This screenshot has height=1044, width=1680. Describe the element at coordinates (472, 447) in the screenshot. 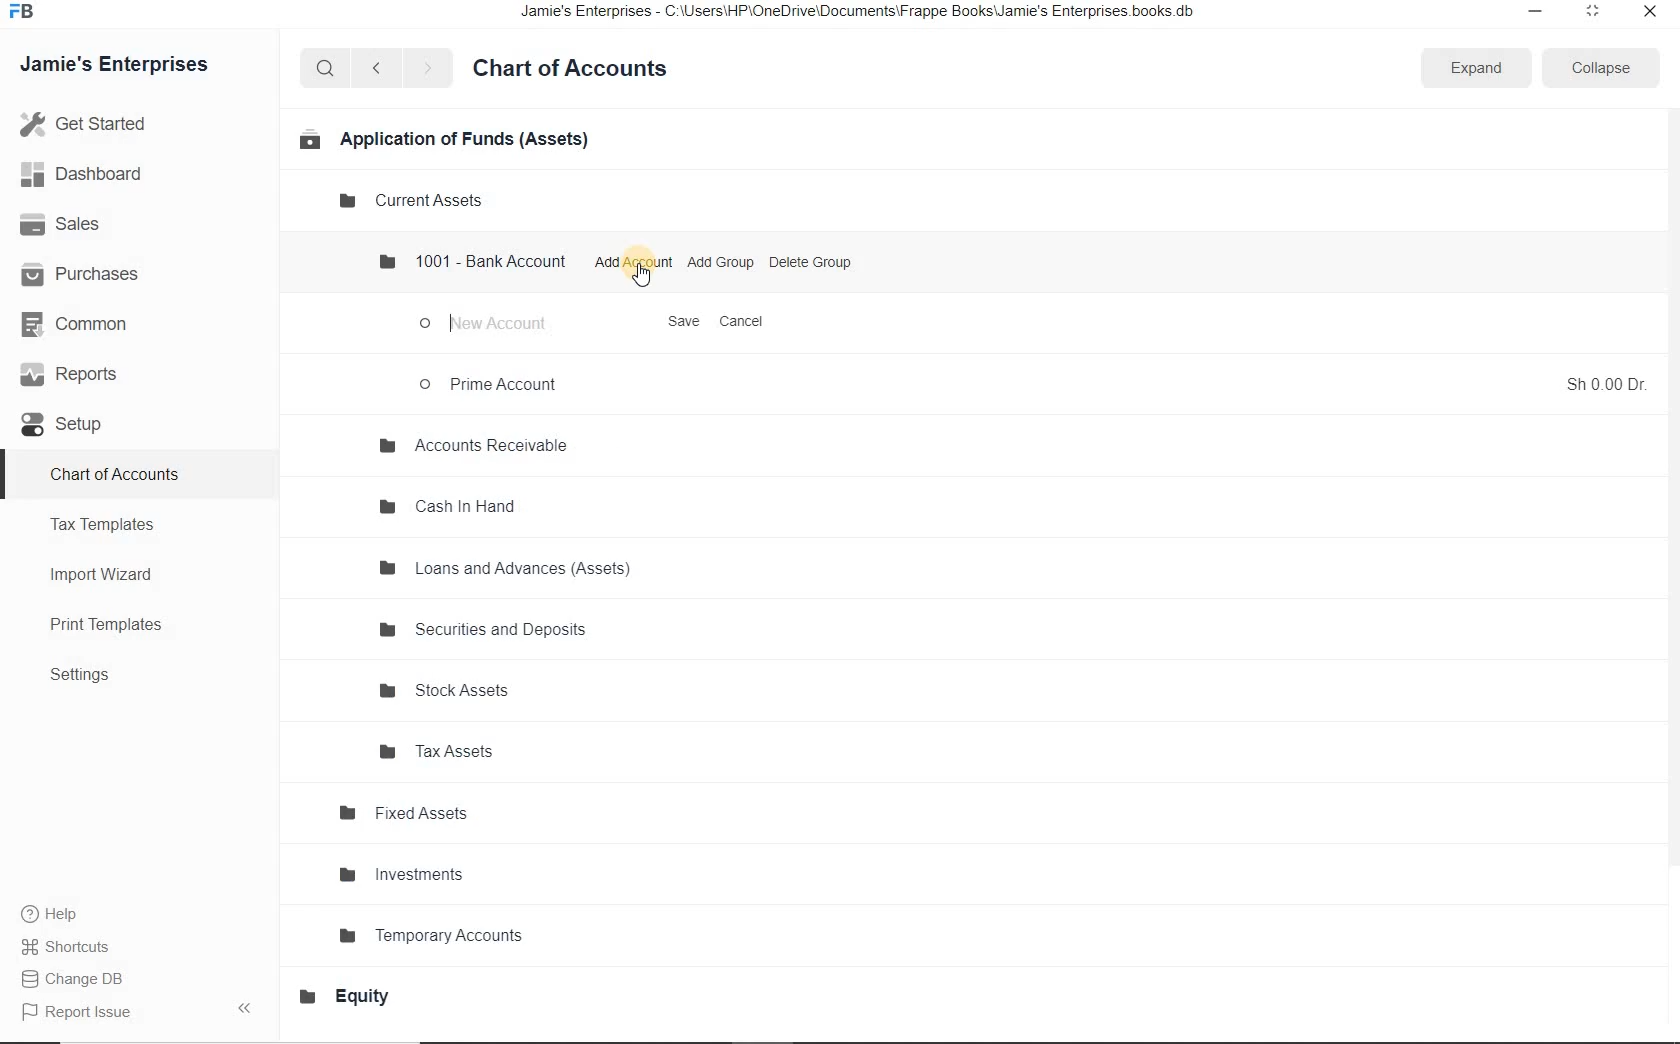

I see `Accounts Receivable` at that location.